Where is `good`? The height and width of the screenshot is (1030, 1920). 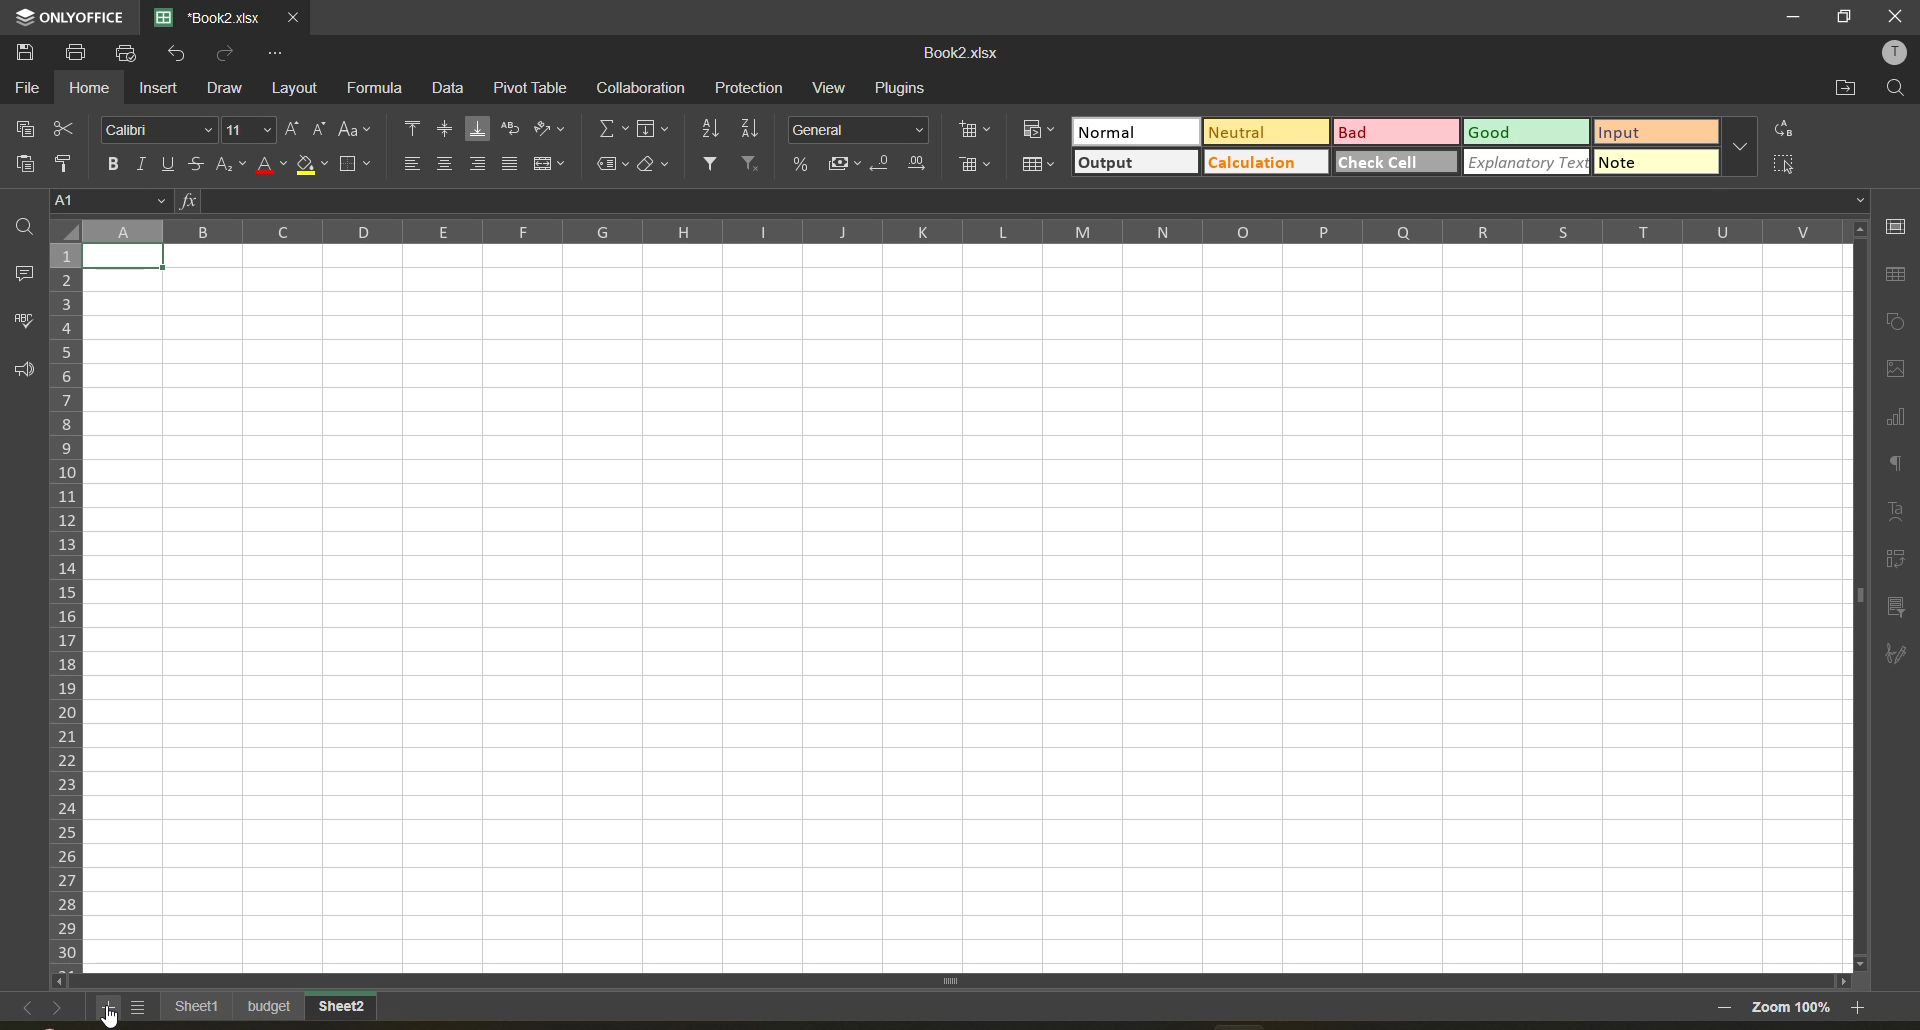
good is located at coordinates (1524, 132).